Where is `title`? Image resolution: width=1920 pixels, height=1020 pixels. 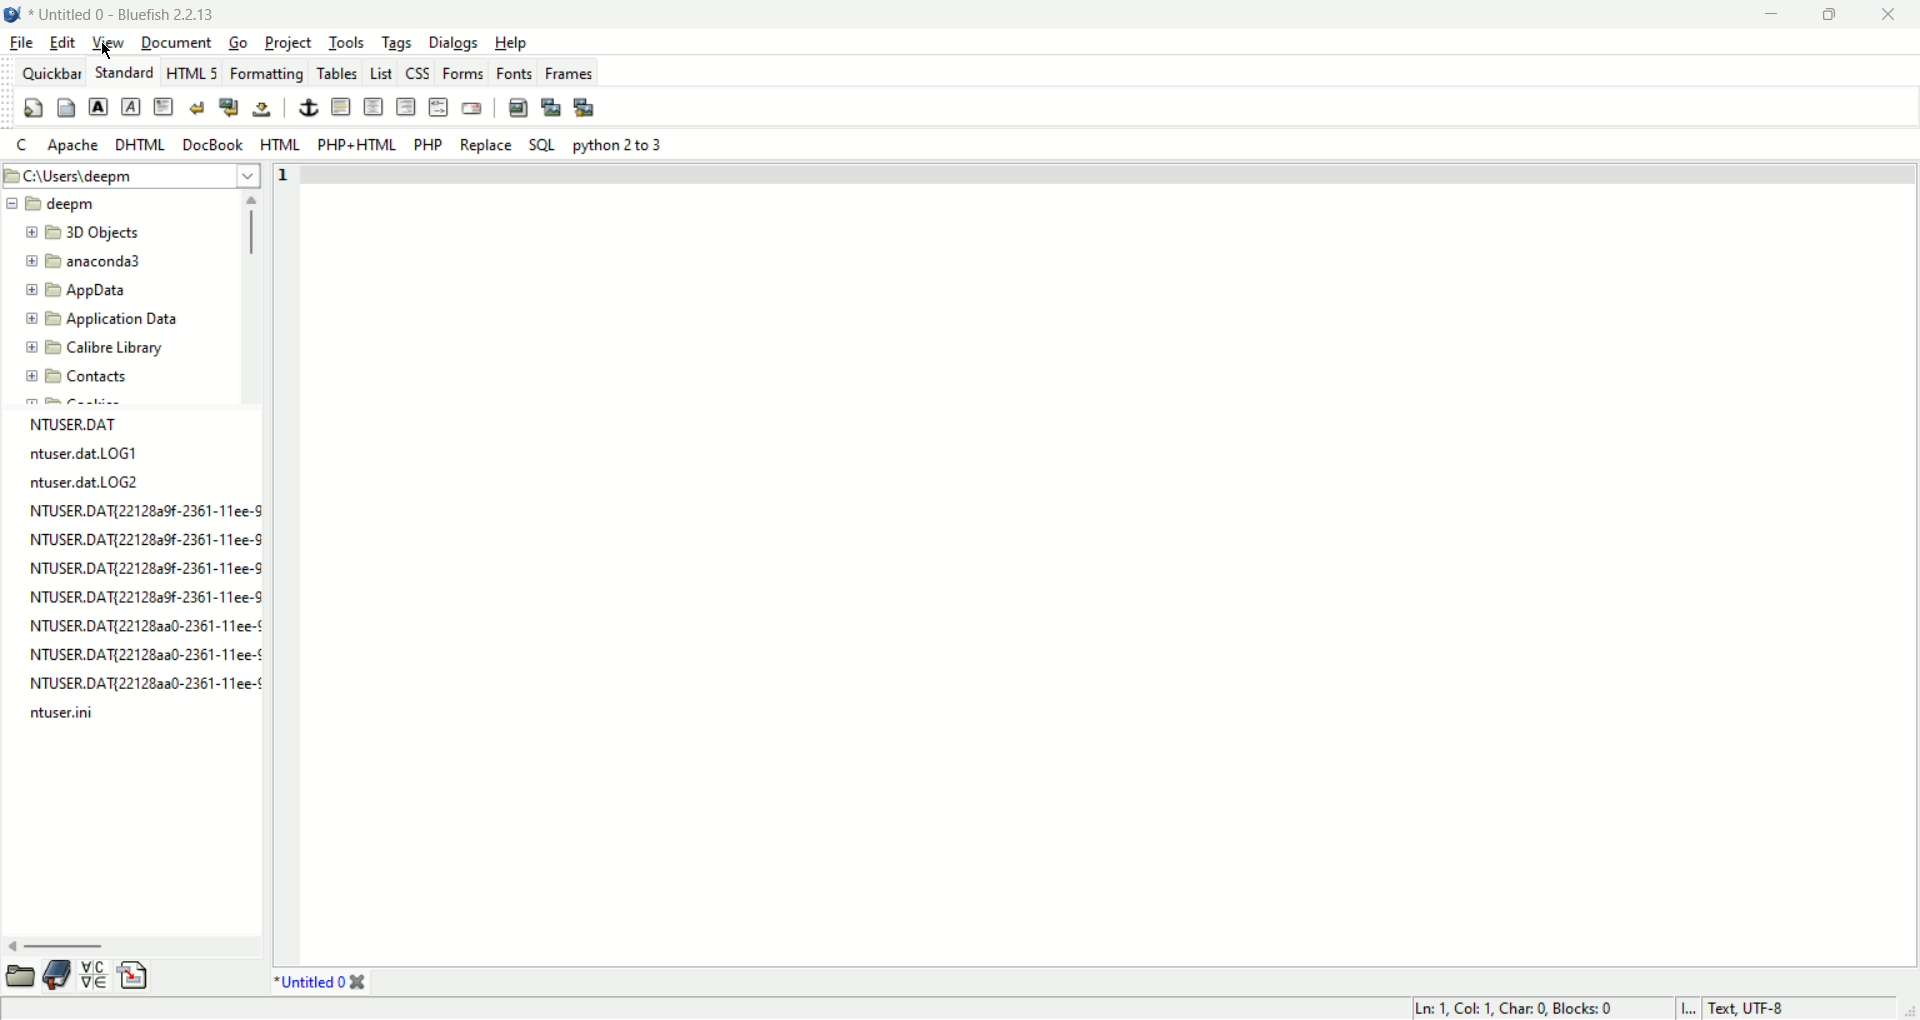
title is located at coordinates (127, 13).